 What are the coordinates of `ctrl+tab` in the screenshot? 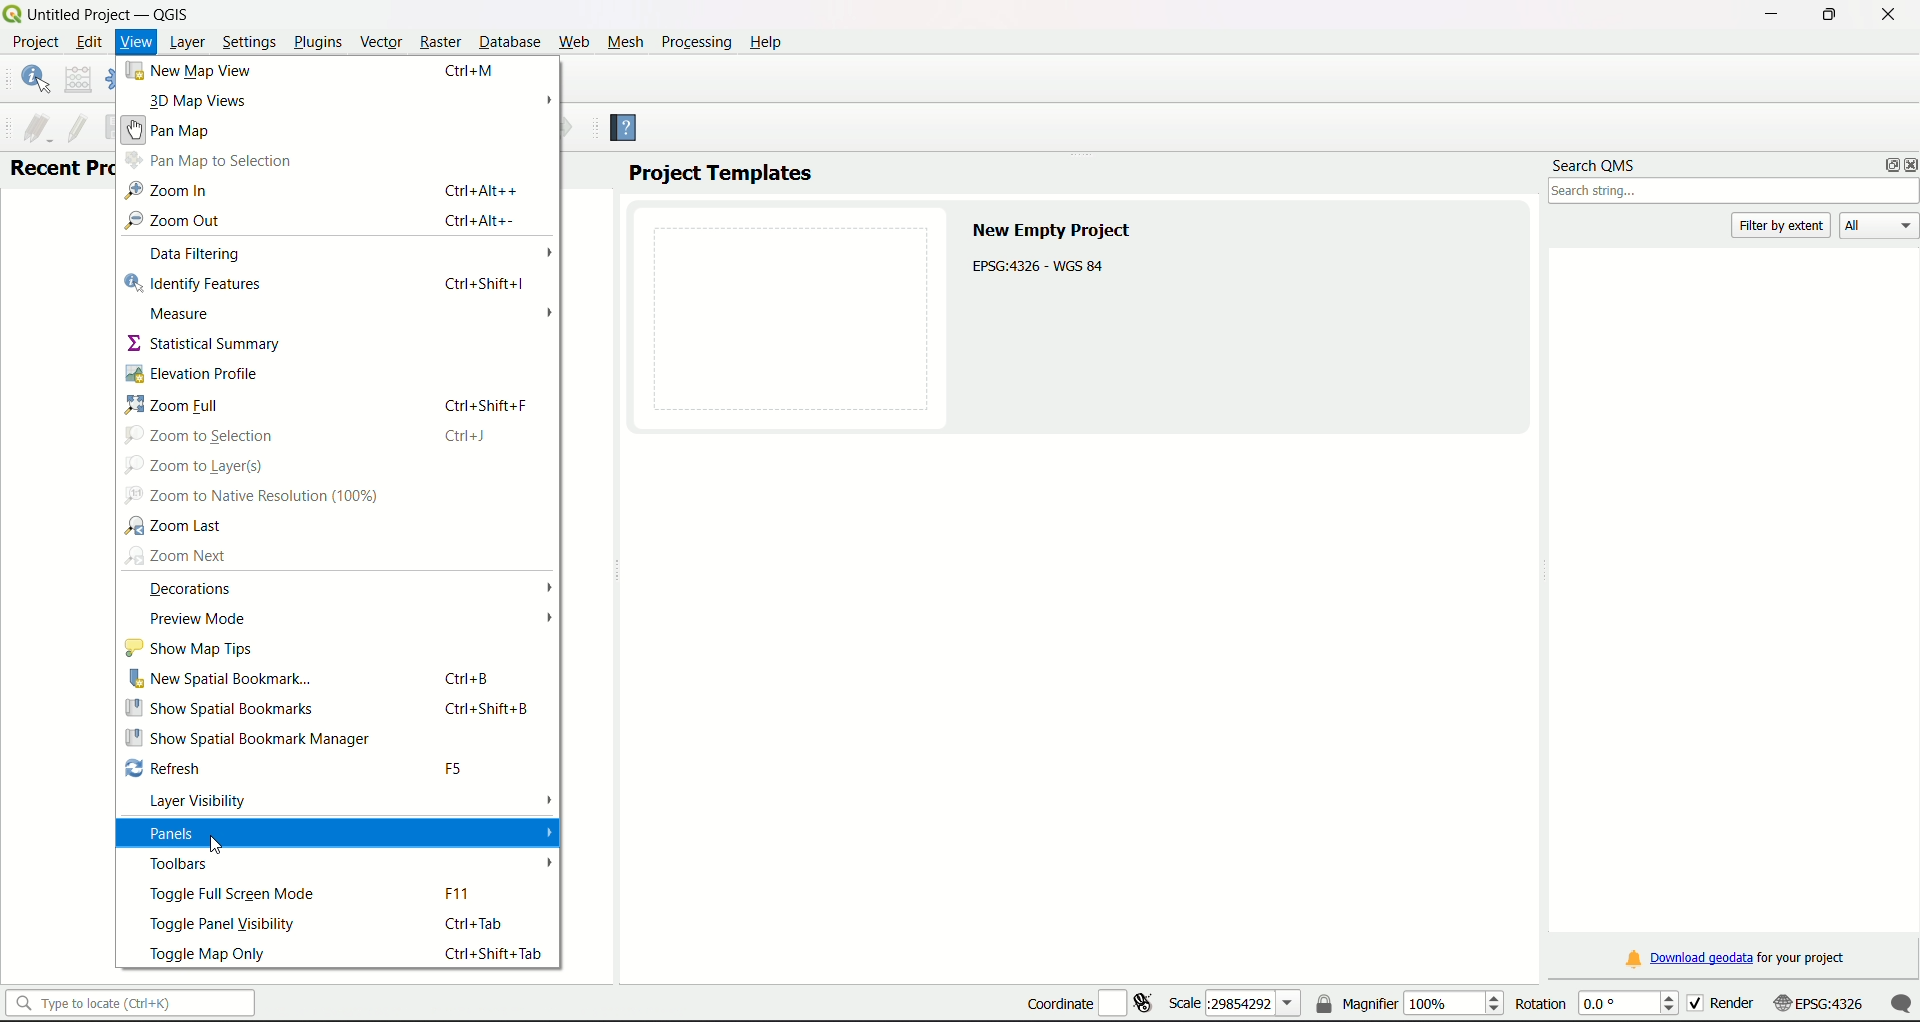 It's located at (478, 924).